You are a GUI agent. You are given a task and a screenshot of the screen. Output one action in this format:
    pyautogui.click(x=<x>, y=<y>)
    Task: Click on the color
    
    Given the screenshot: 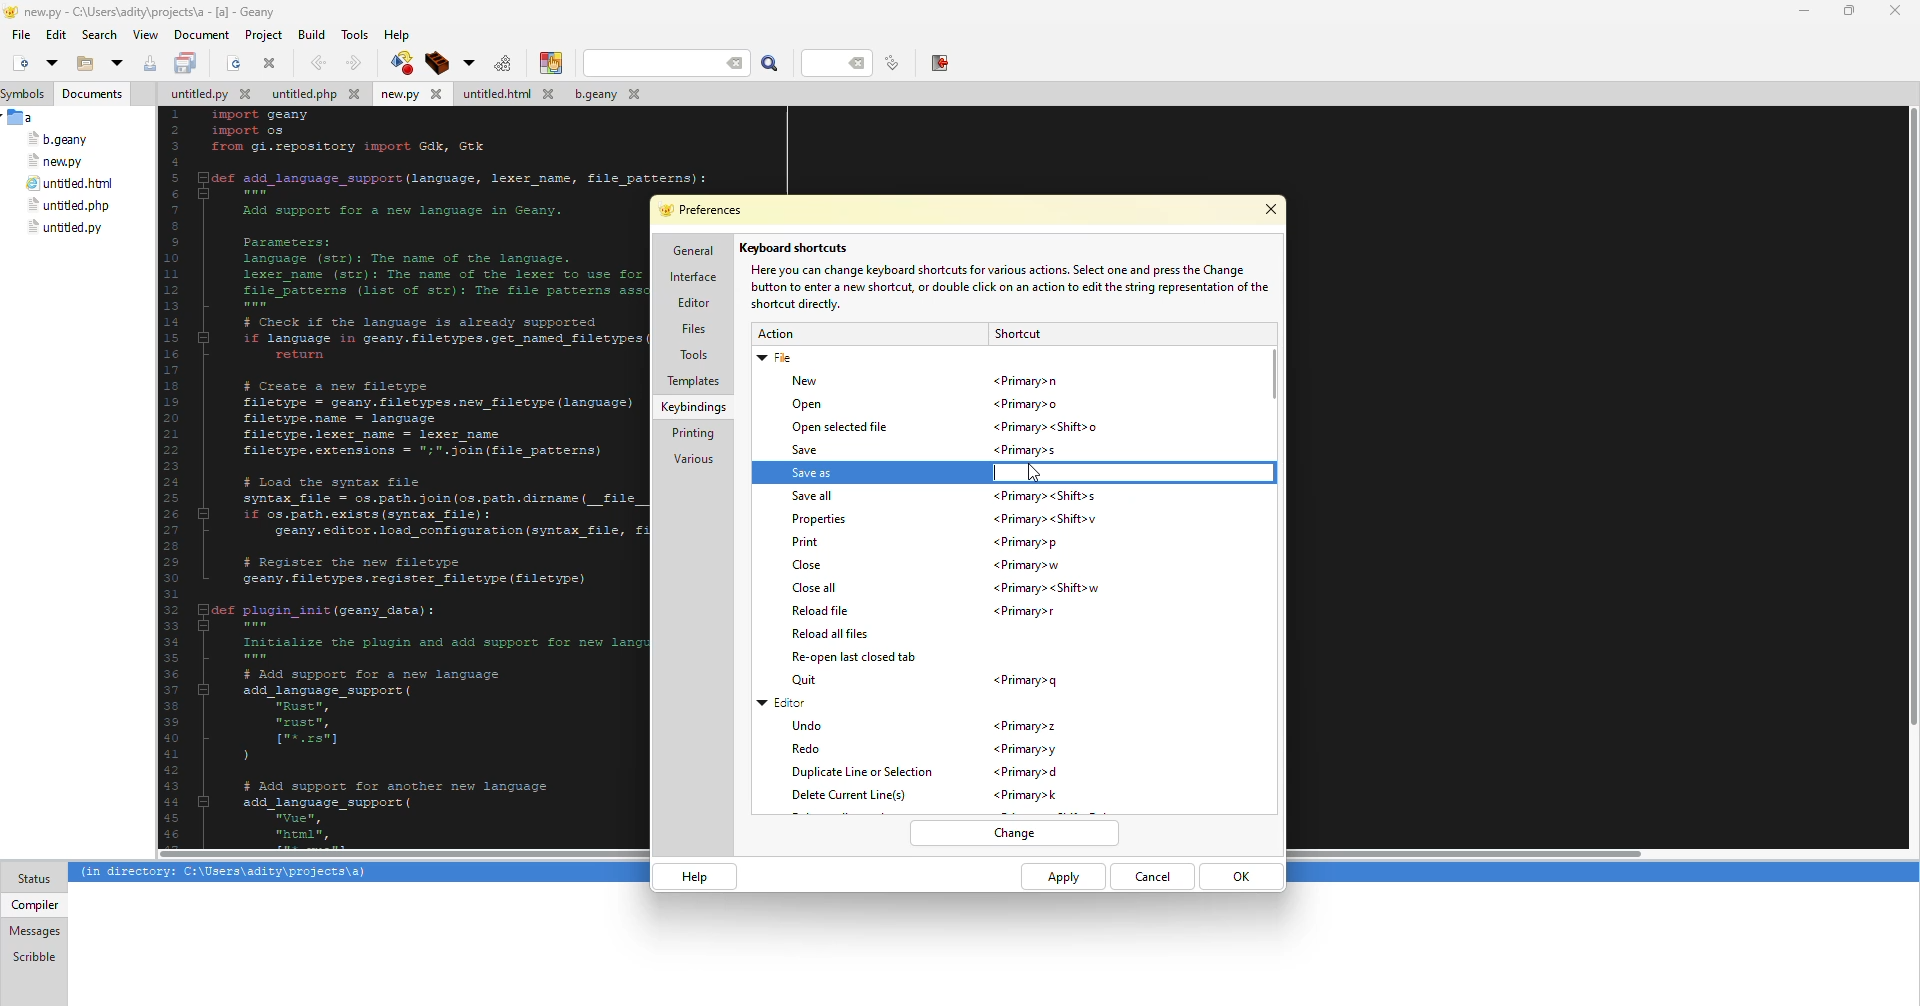 What is the action you would take?
    pyautogui.click(x=547, y=63)
    